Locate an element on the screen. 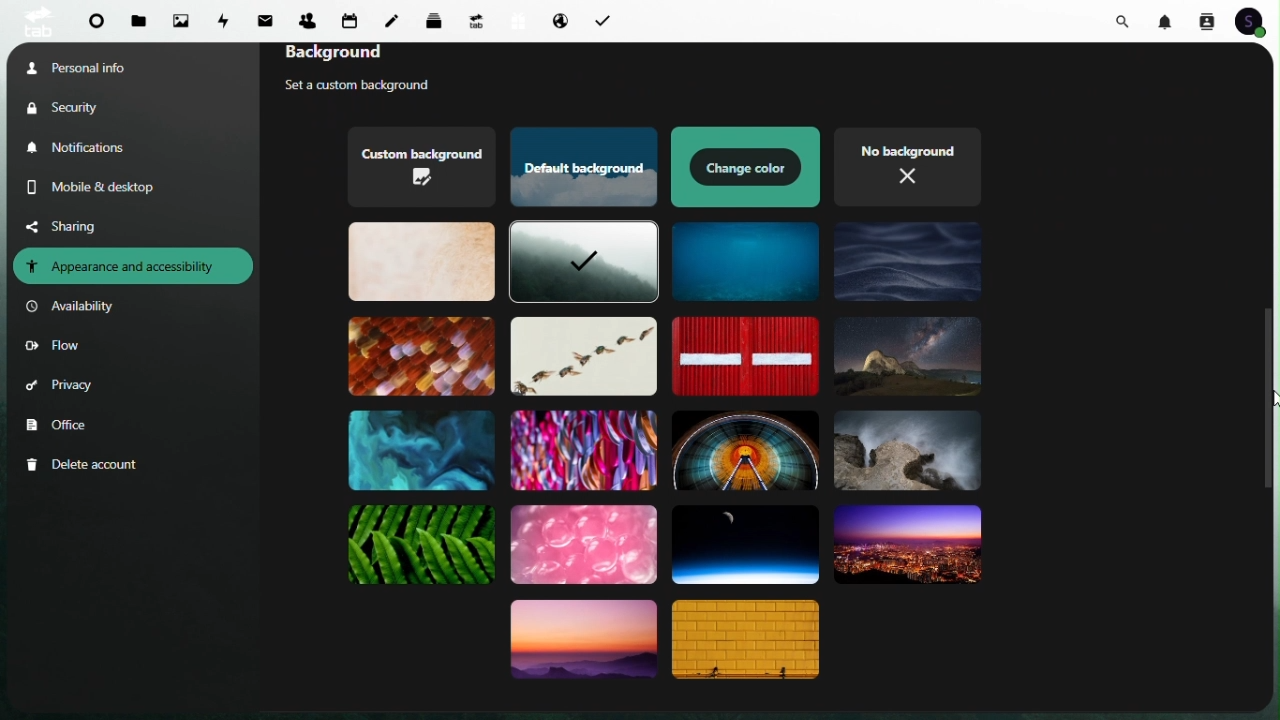  Themes is located at coordinates (747, 167).